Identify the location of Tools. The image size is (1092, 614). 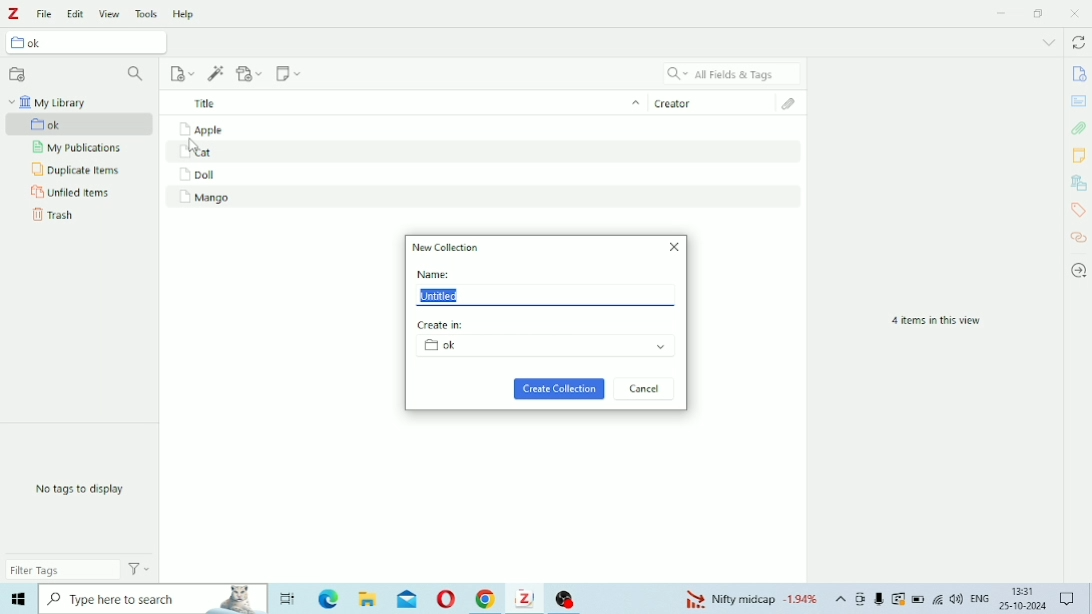
(147, 13).